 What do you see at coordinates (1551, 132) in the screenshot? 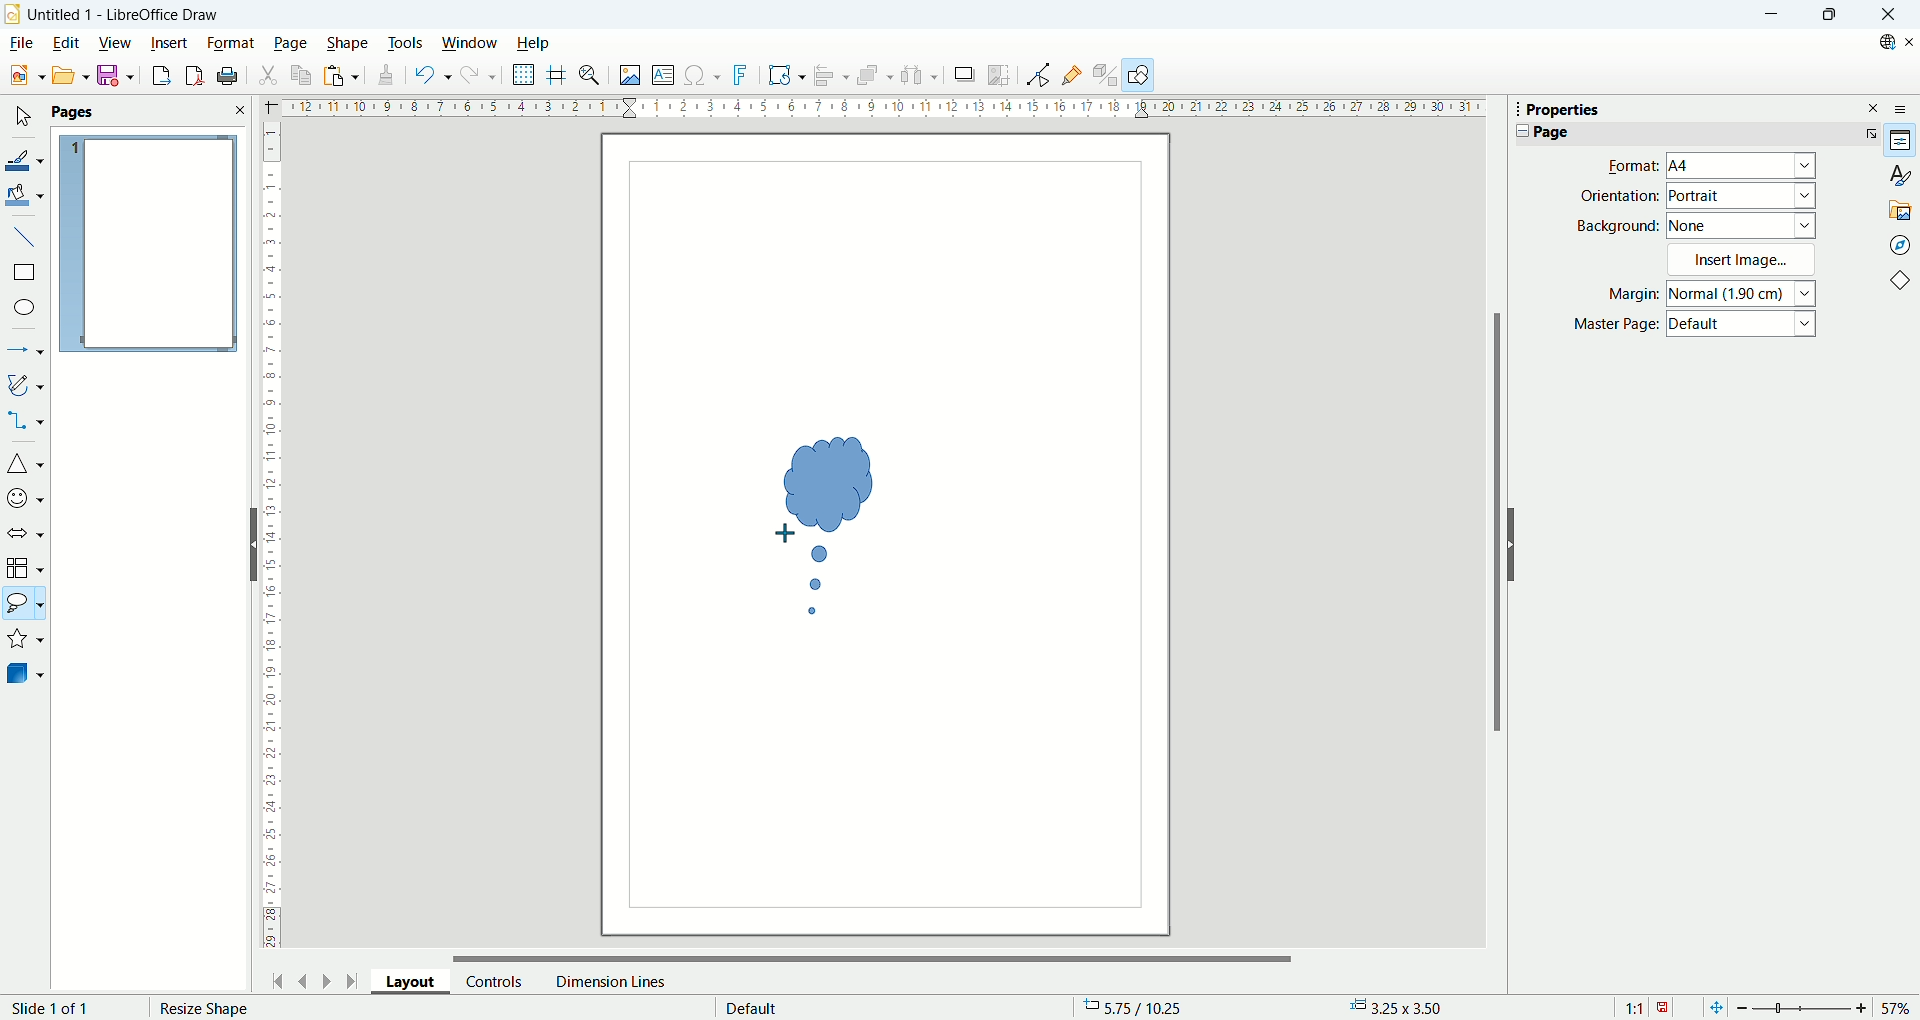
I see `Page` at bounding box center [1551, 132].